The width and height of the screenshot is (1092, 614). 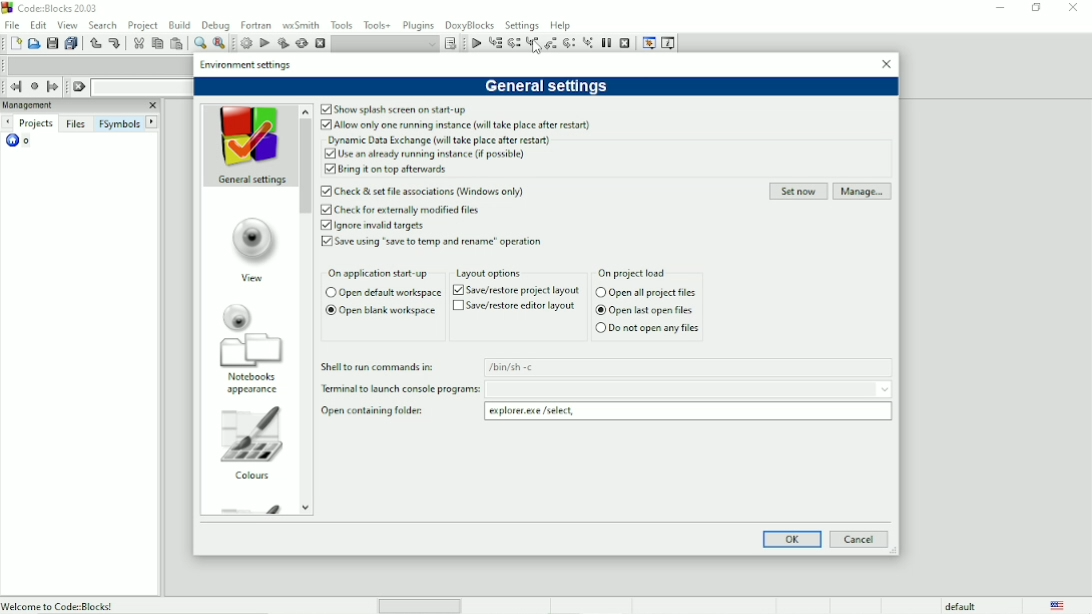 I want to click on Debug, so click(x=216, y=25).